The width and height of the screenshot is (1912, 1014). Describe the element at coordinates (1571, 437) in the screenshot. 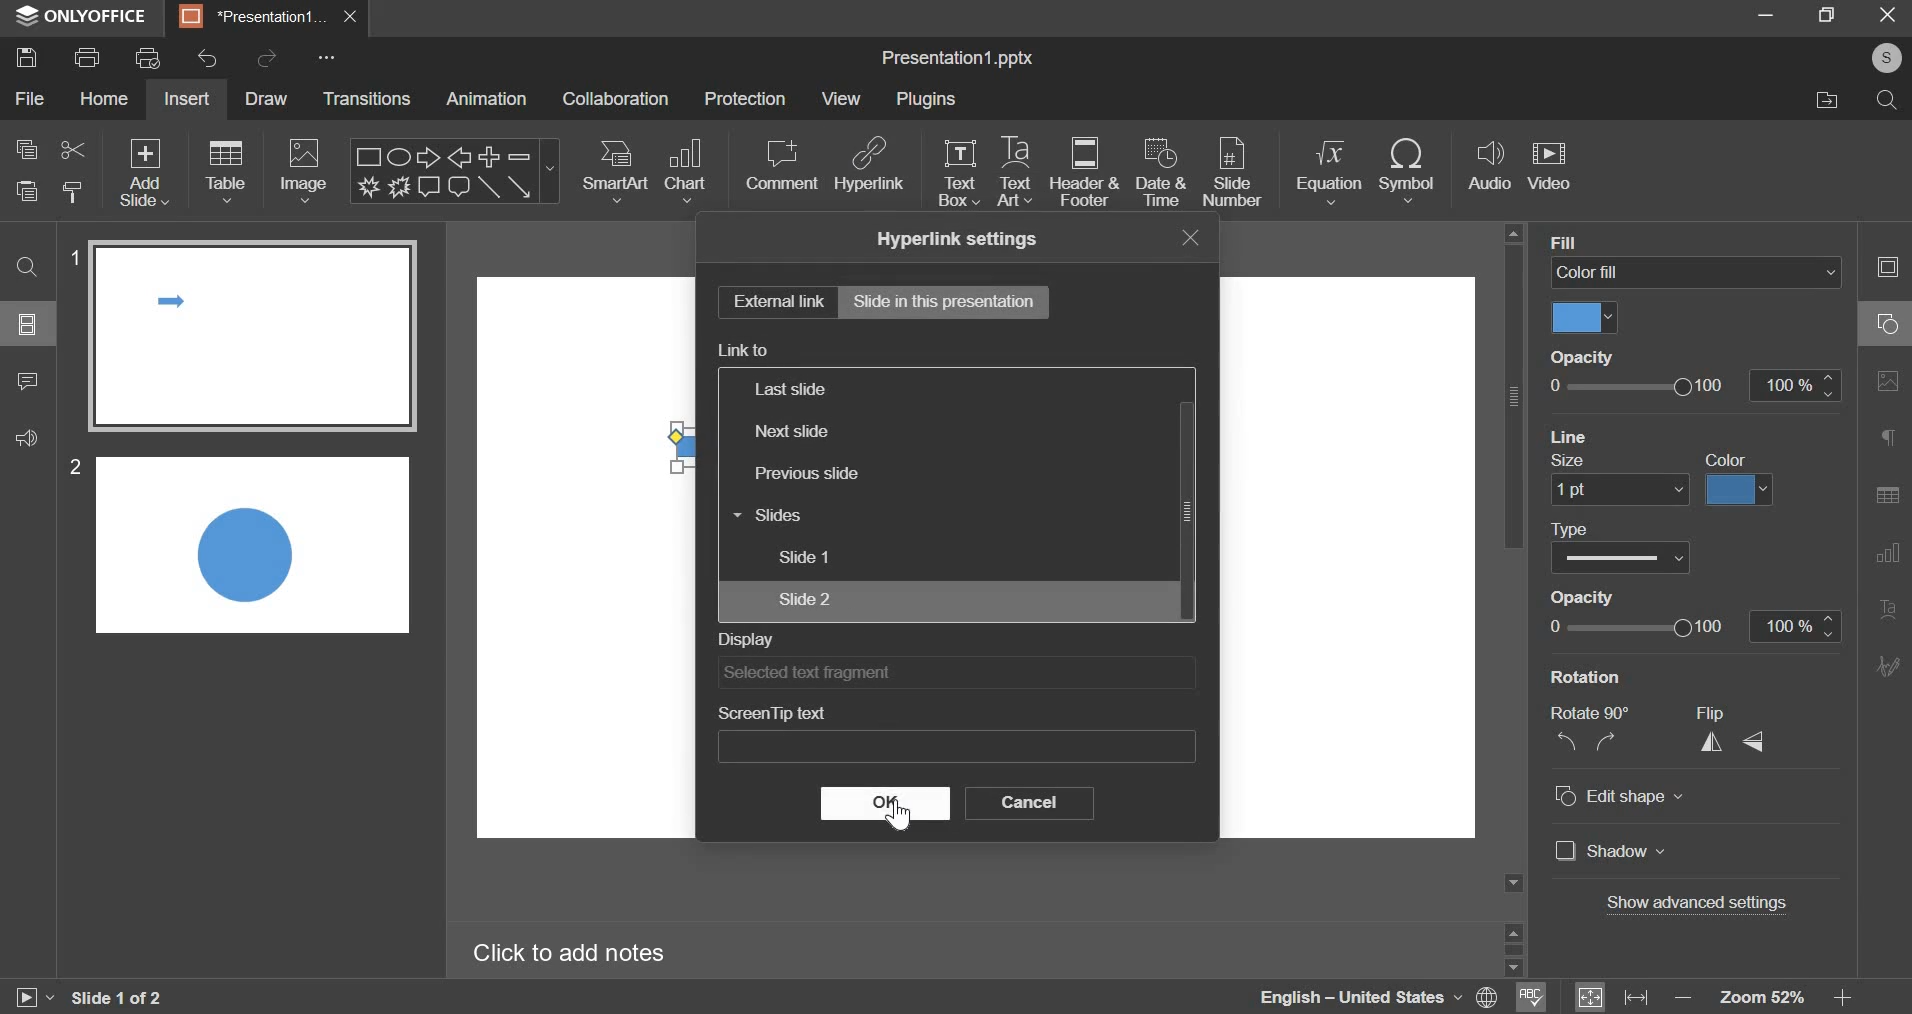

I see `Line` at that location.